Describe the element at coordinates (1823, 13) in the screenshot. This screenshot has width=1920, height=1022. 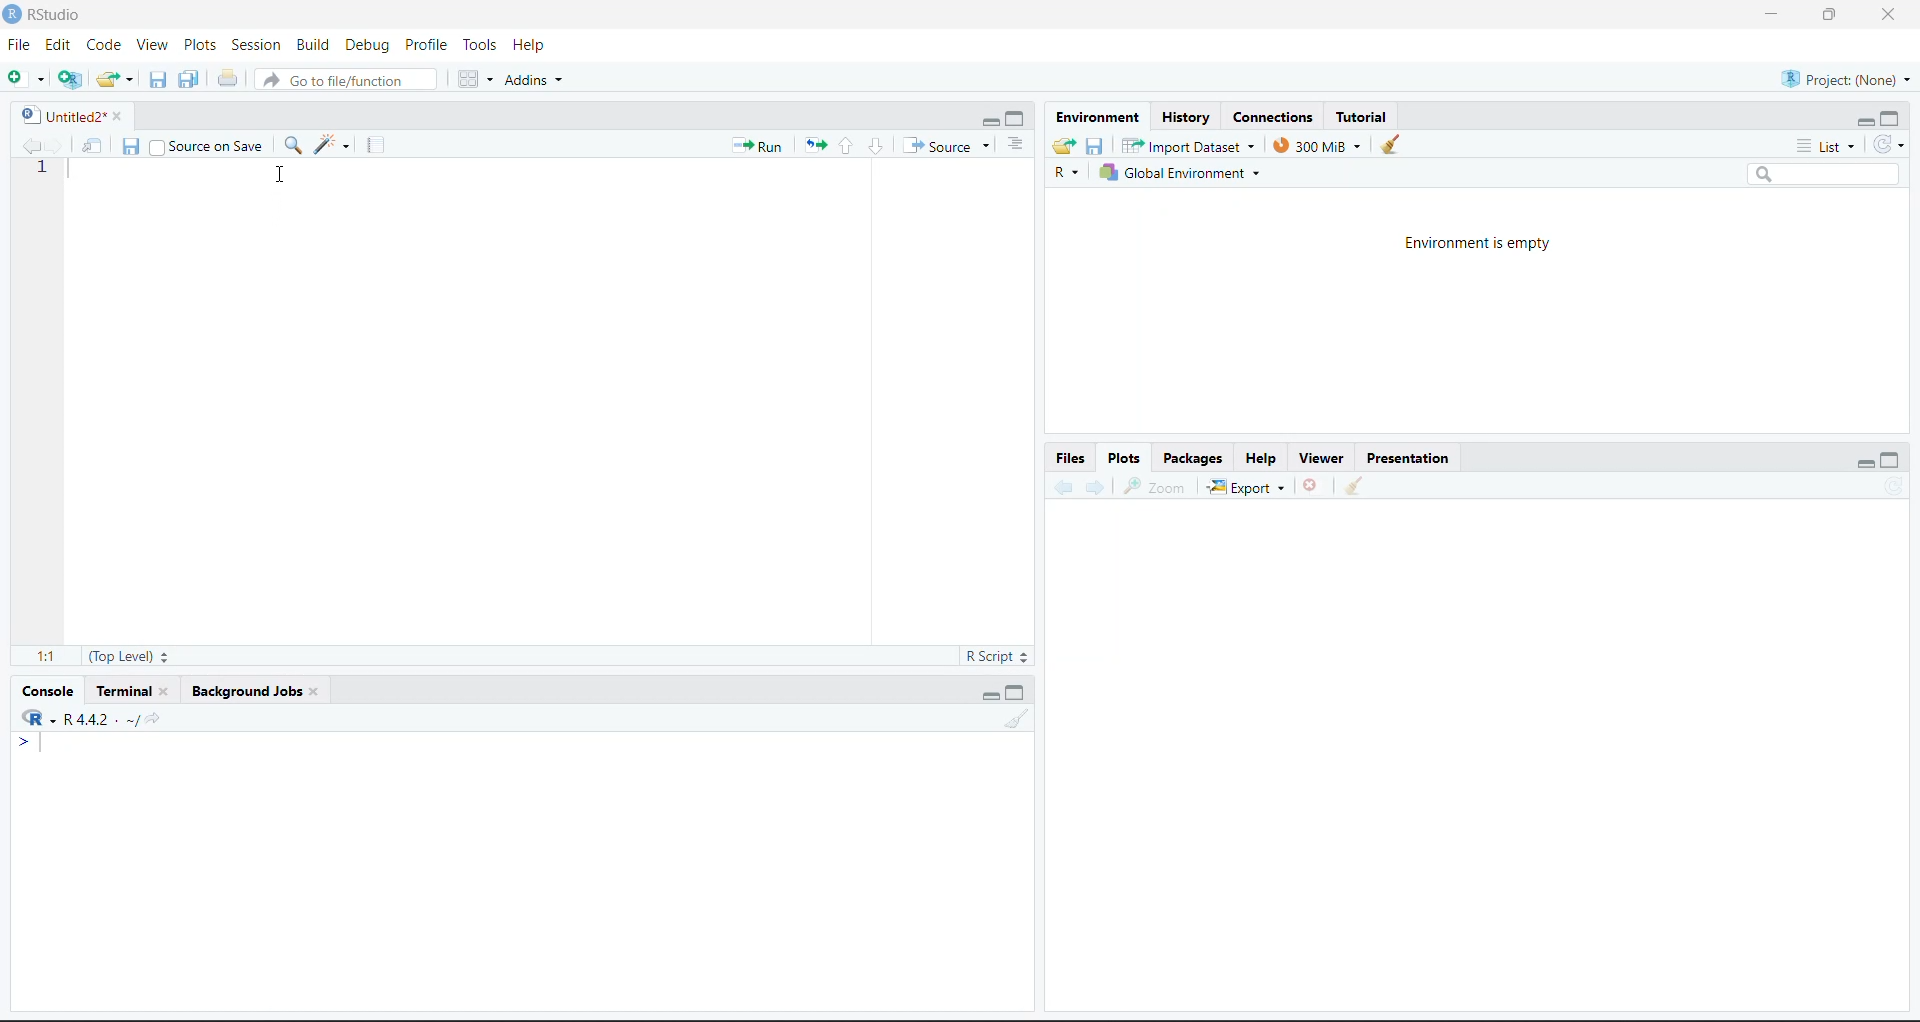
I see `maximize` at that location.